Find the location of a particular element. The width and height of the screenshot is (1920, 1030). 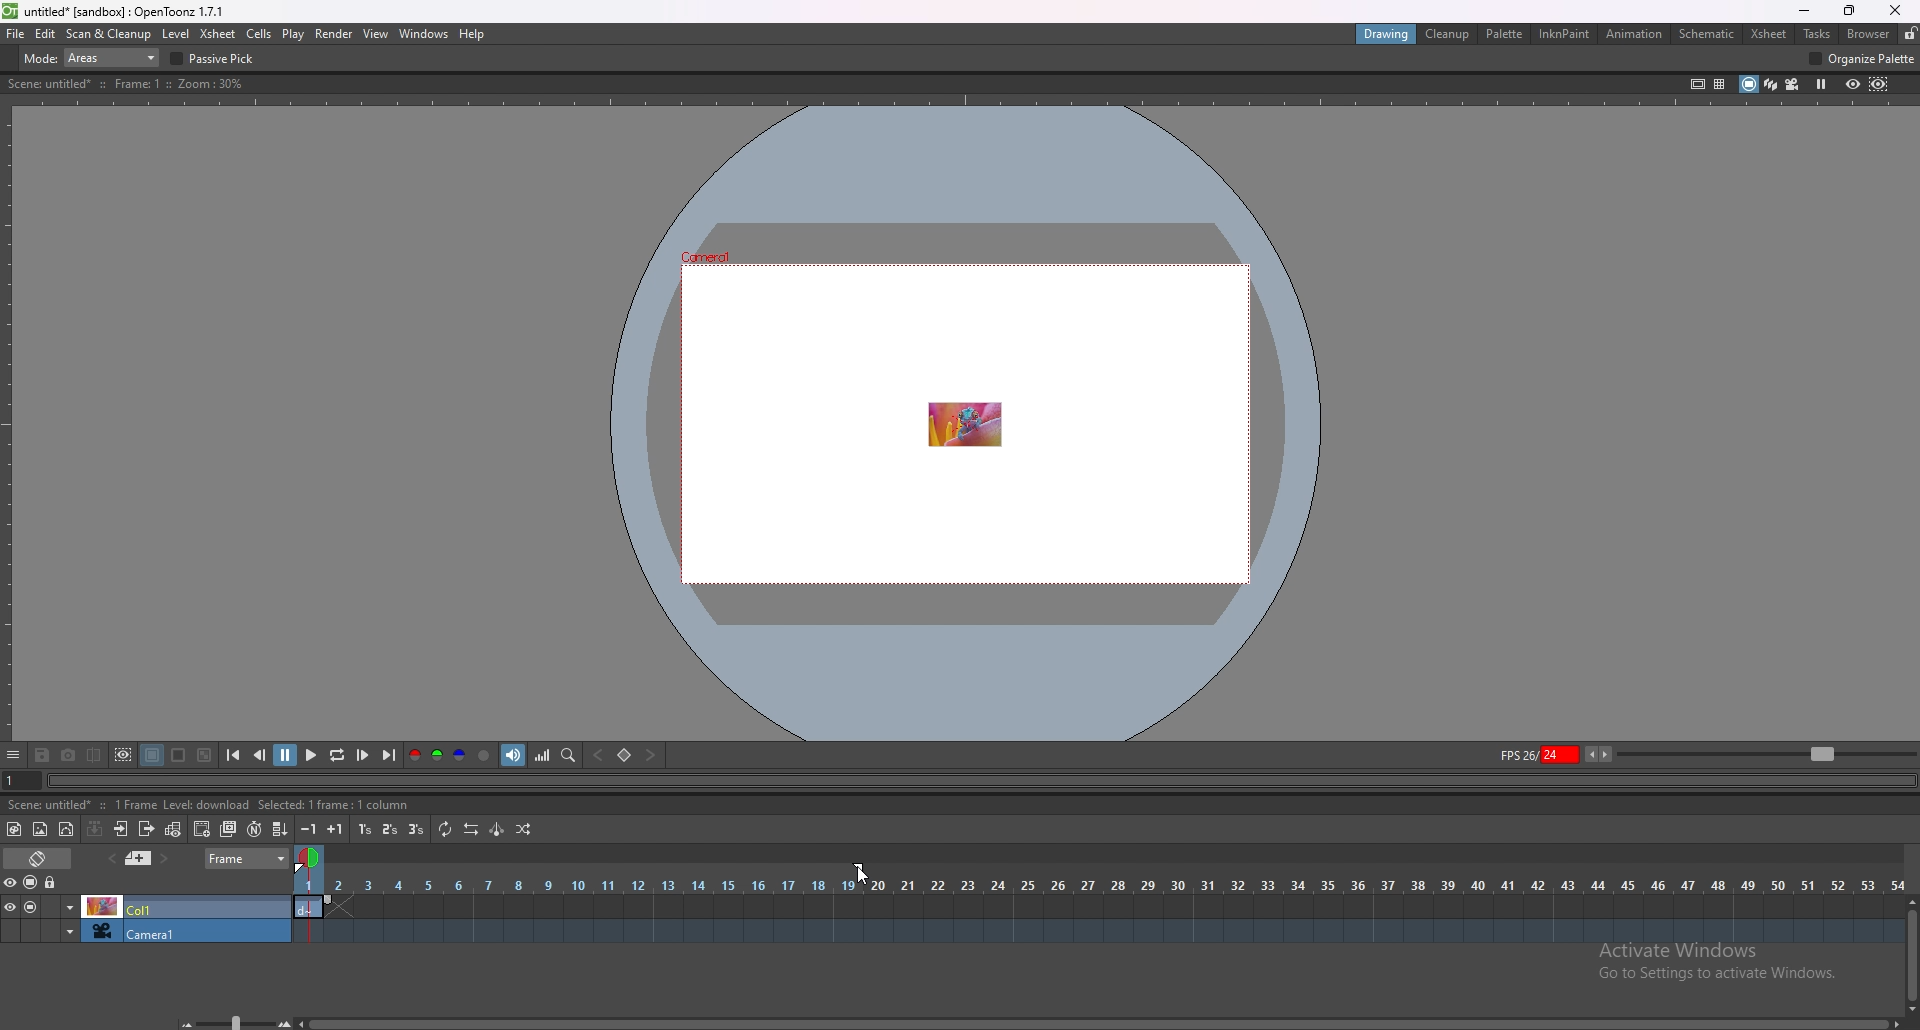

browser is located at coordinates (1871, 33).